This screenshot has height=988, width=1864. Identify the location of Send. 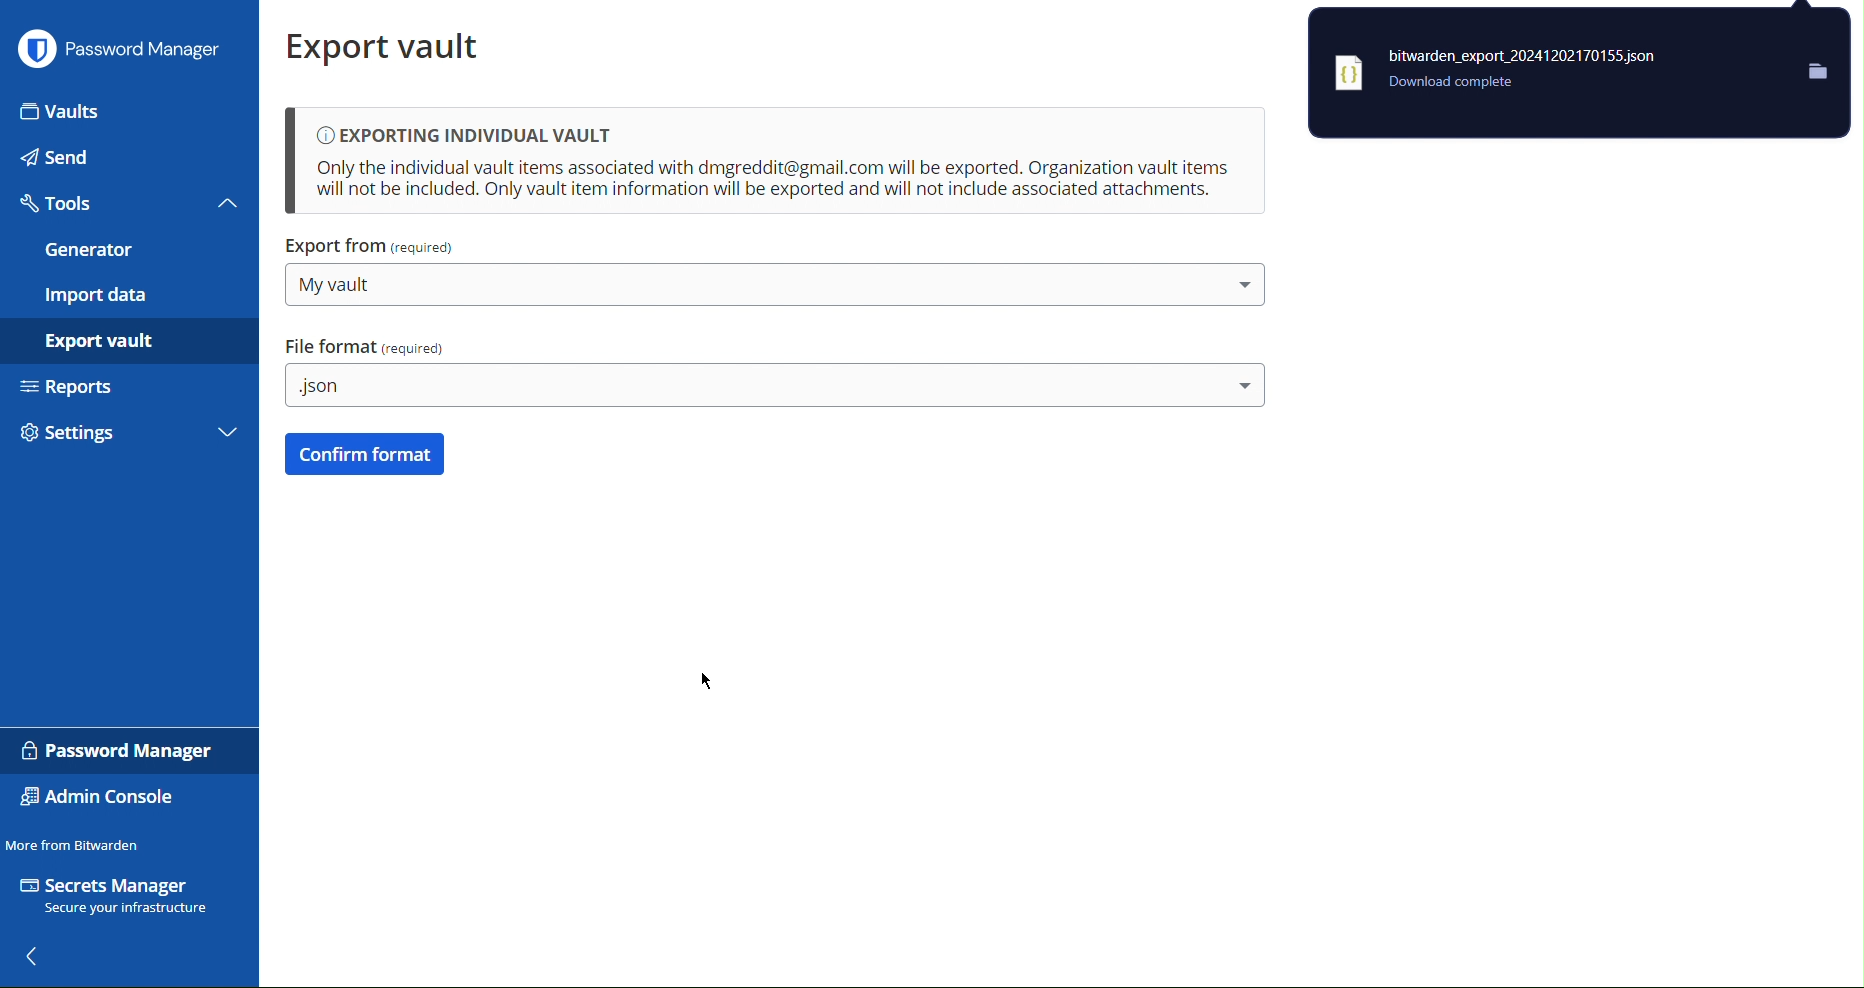
(61, 162).